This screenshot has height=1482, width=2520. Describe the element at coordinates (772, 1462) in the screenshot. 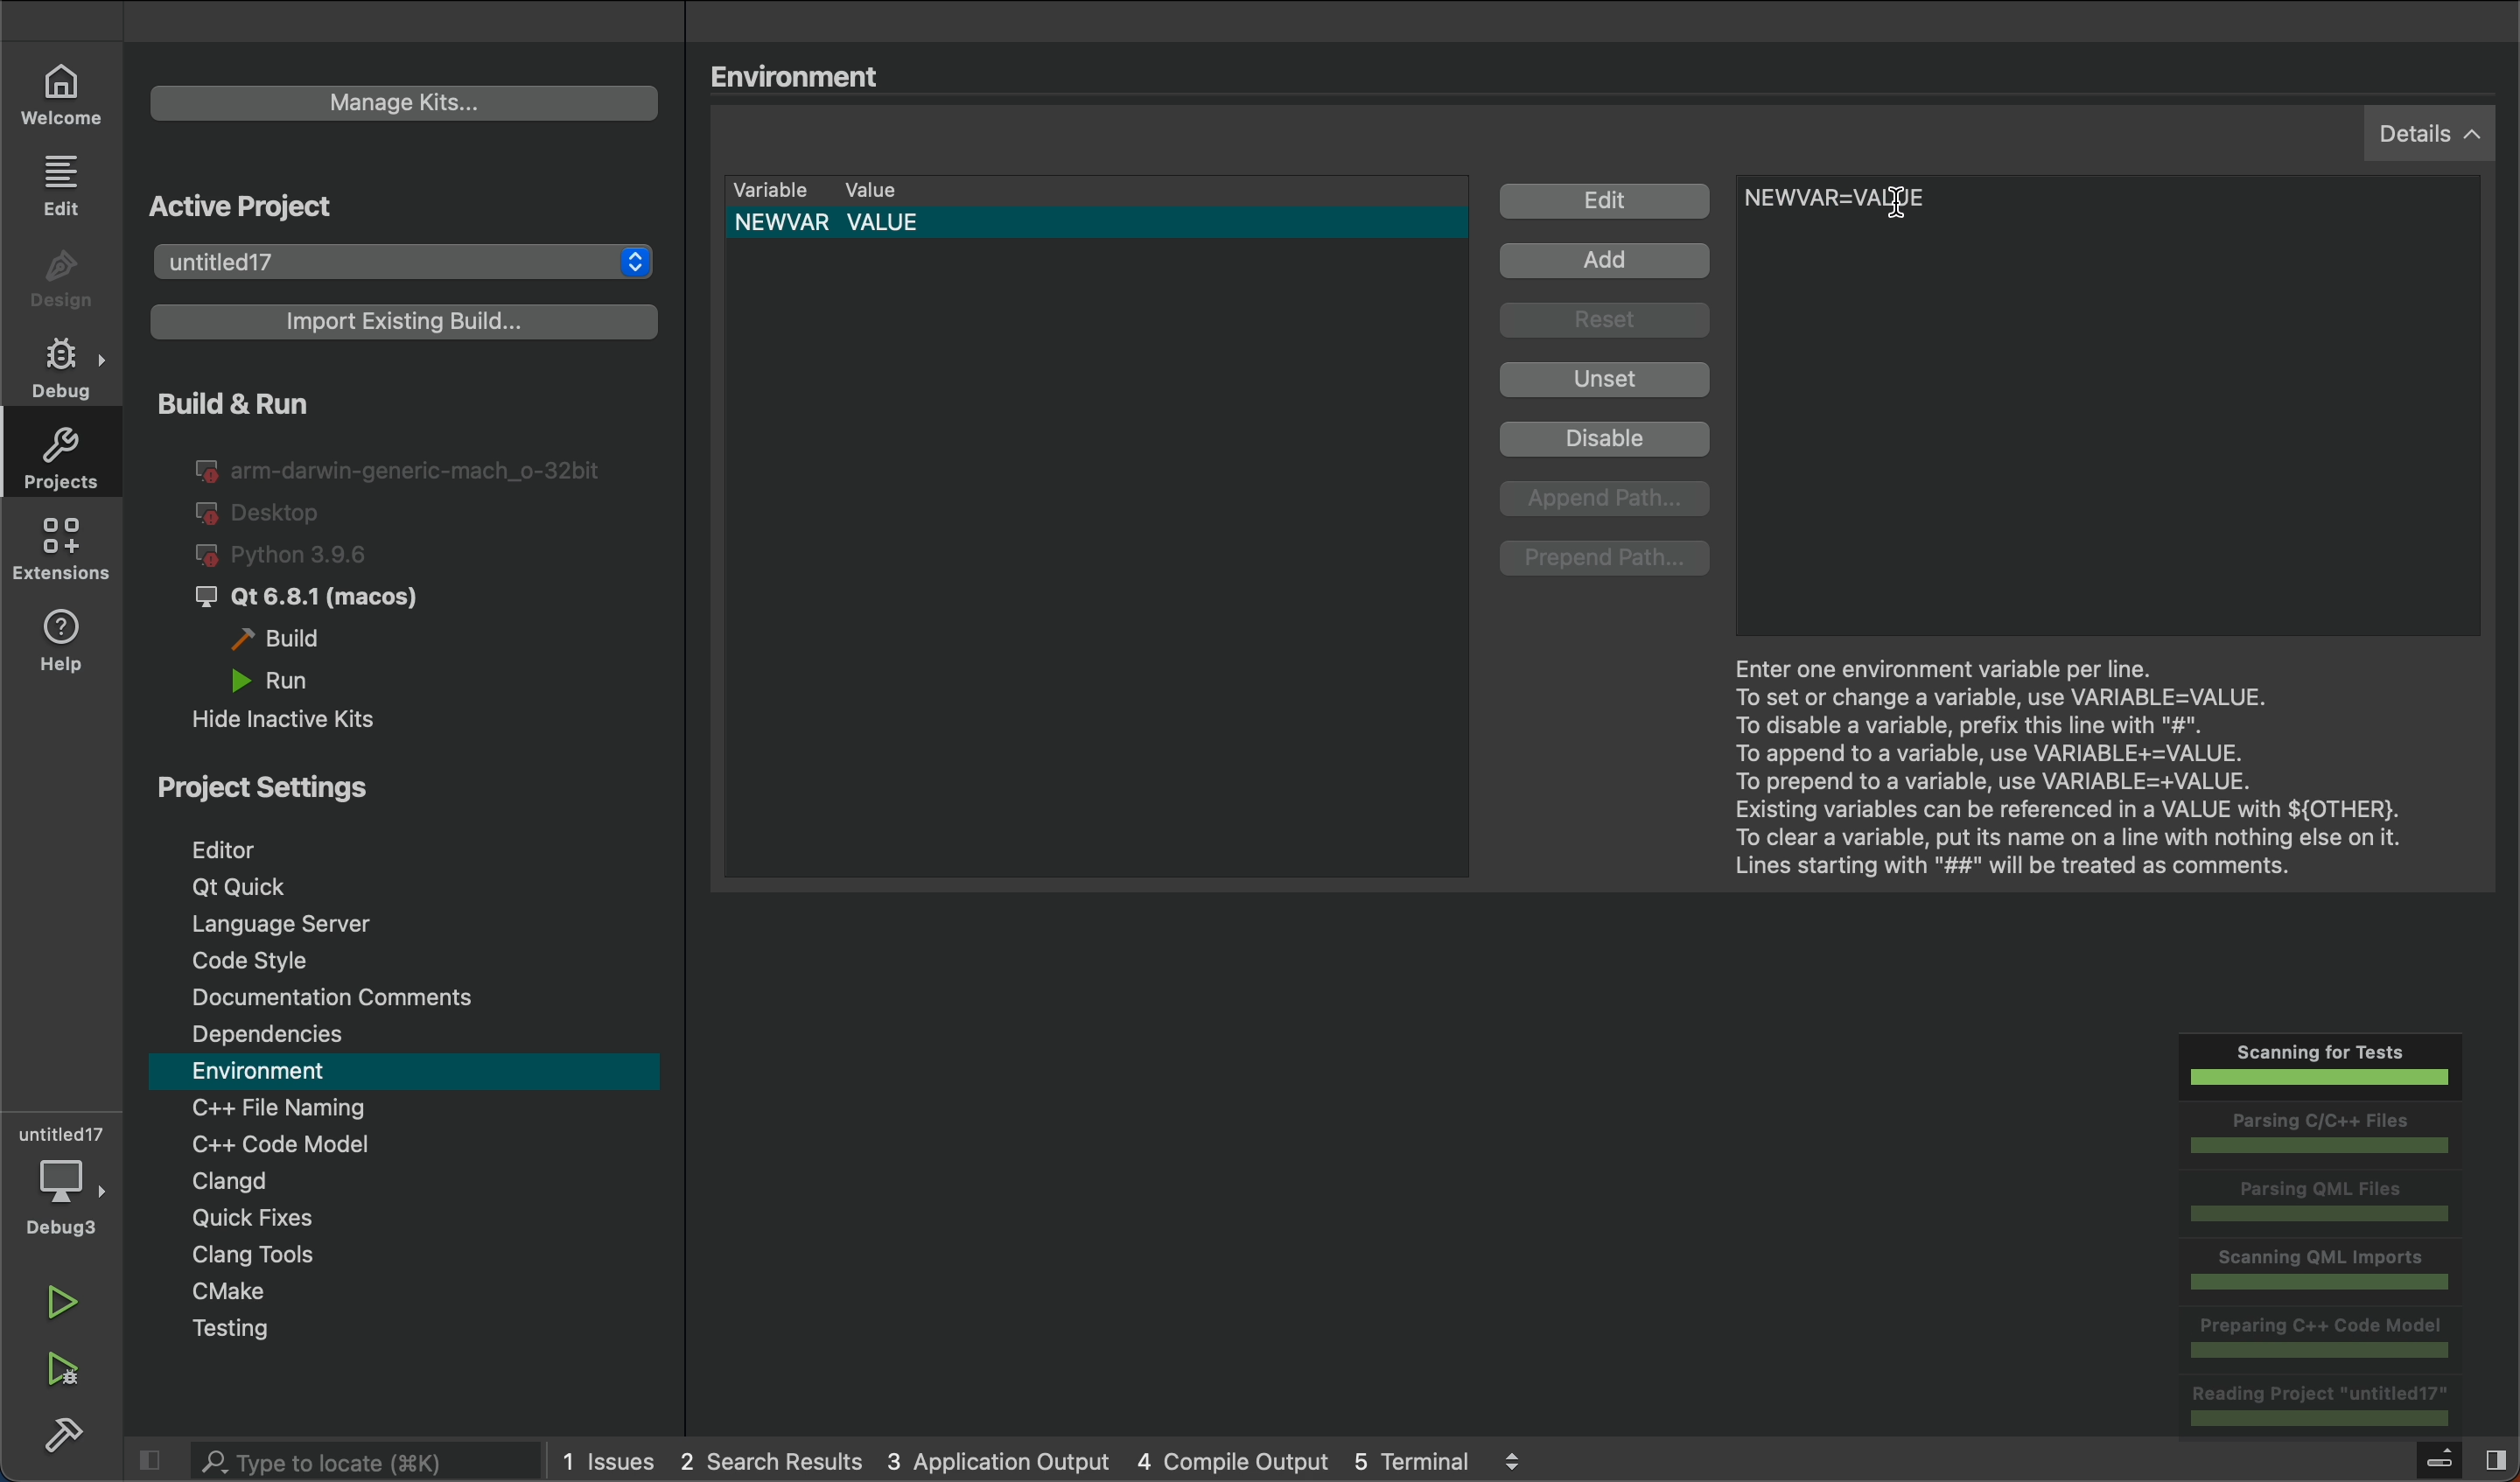

I see `2 search results` at that location.